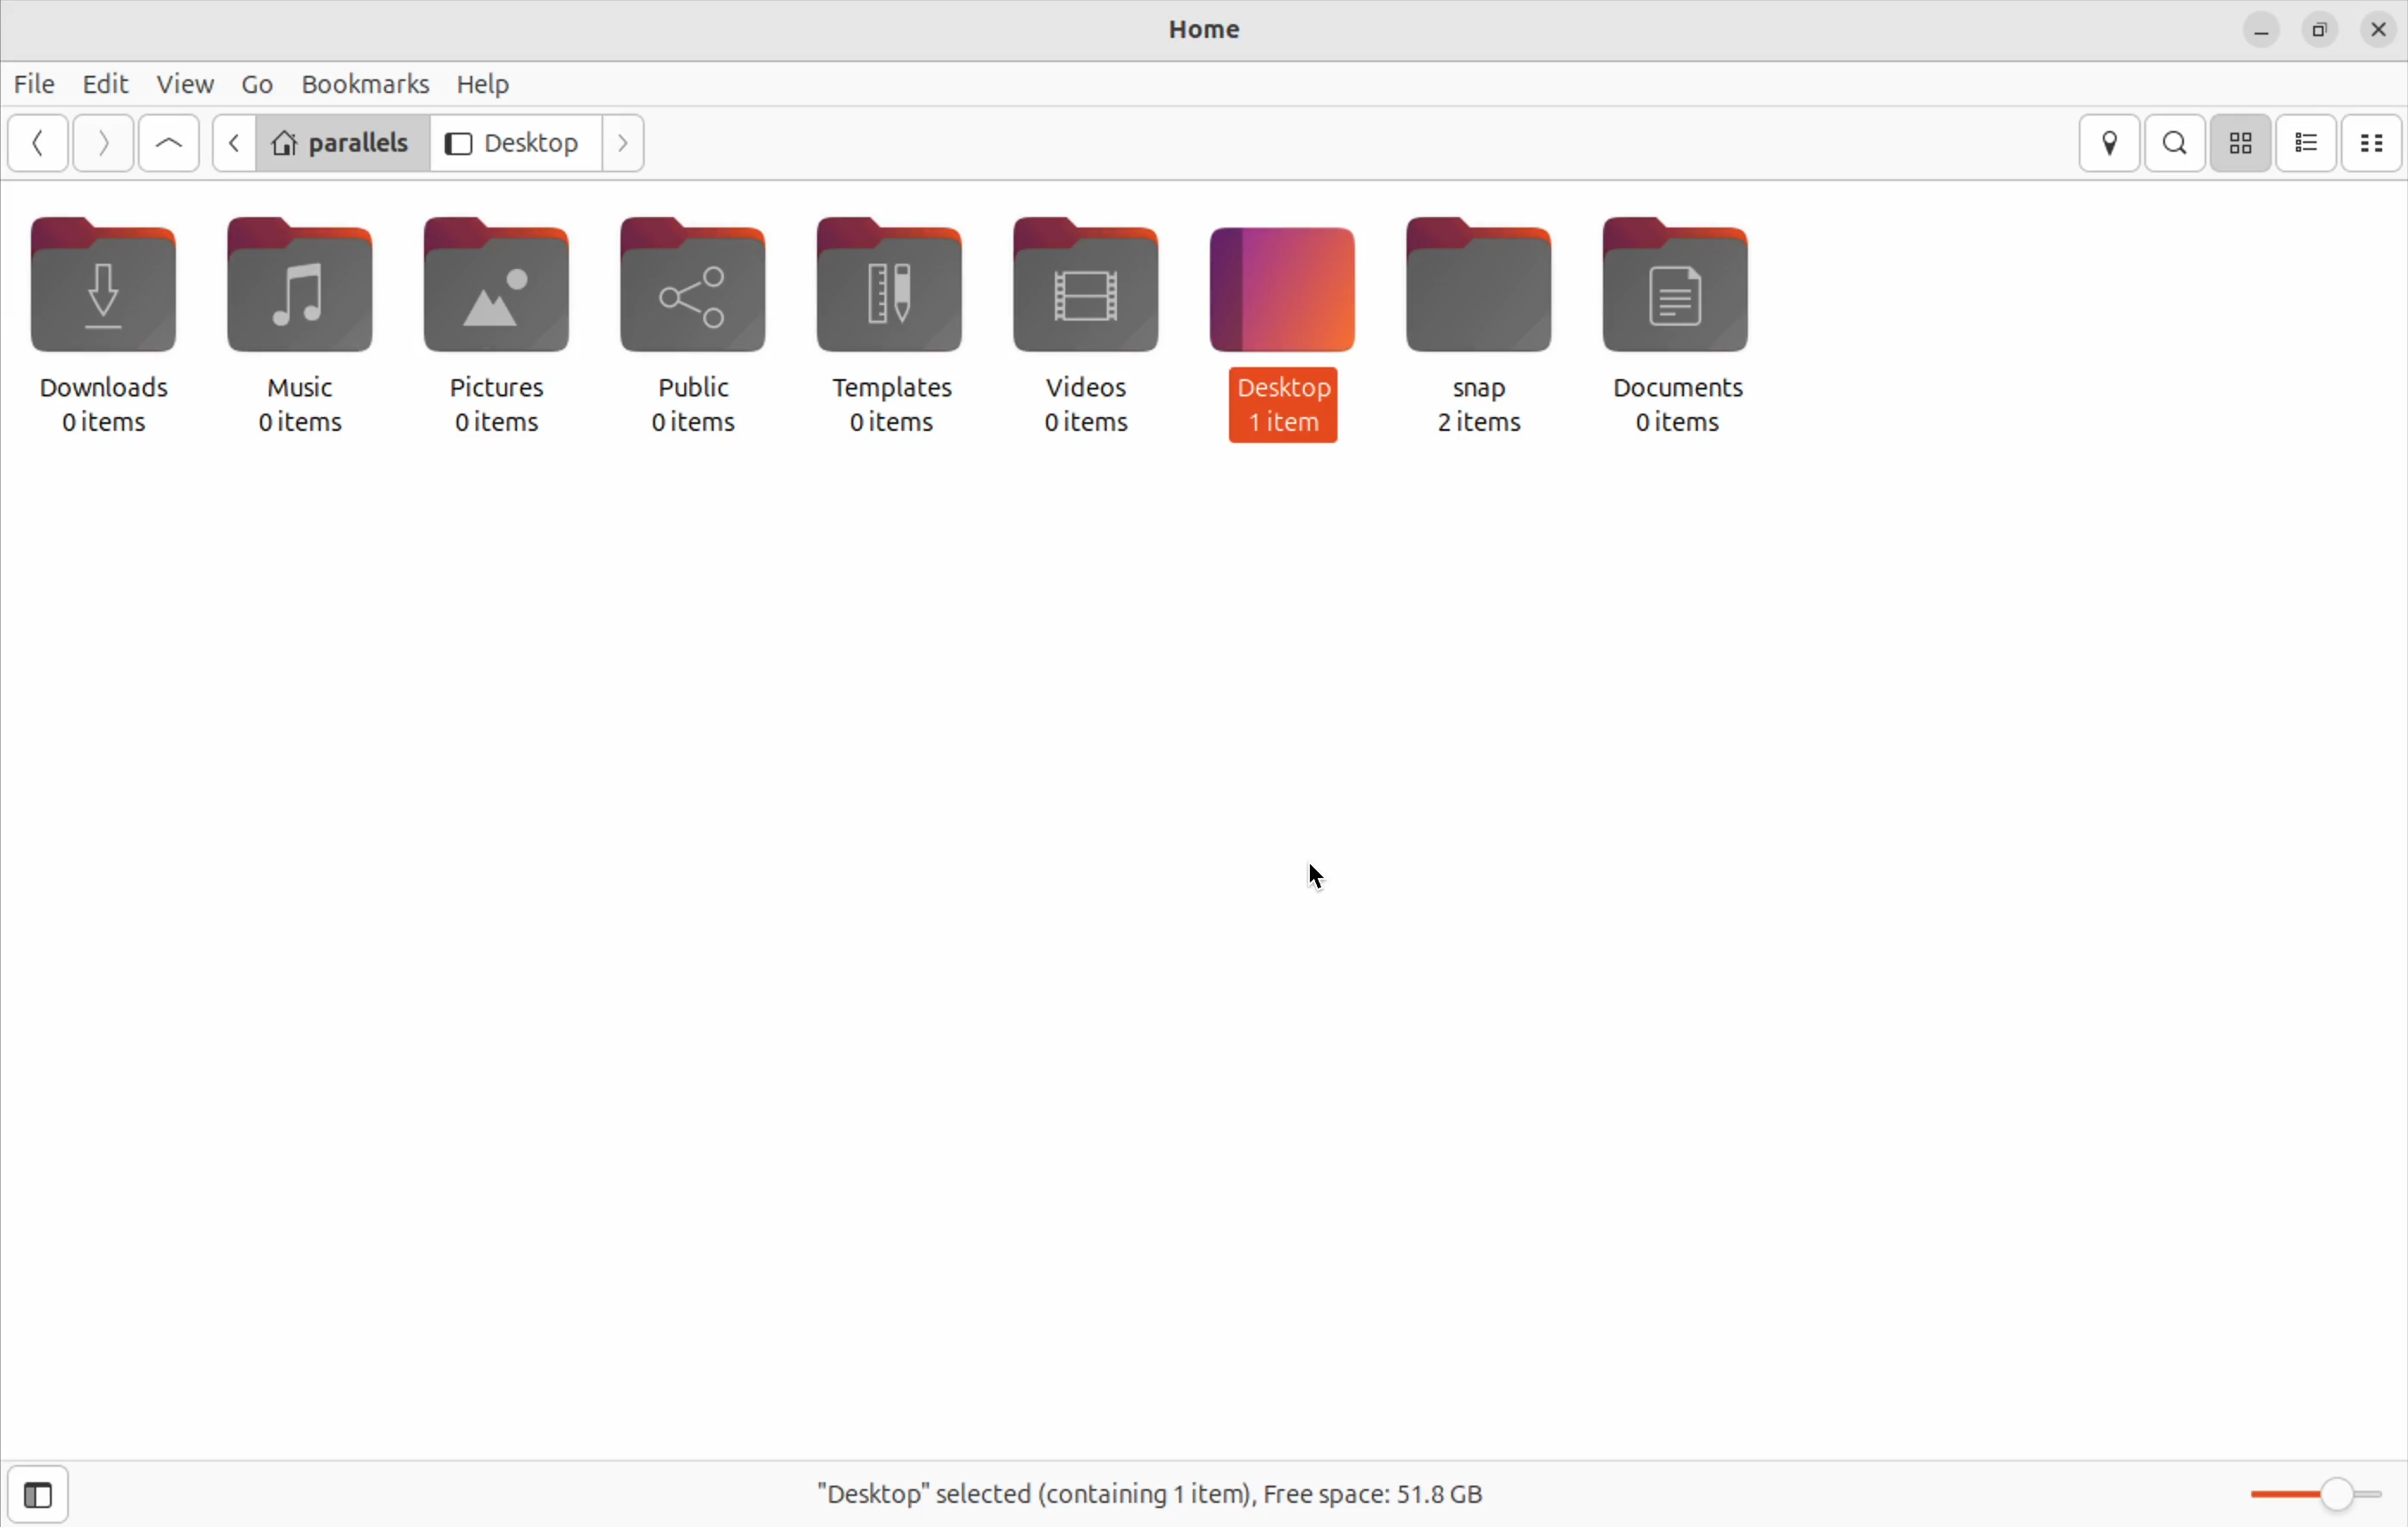 This screenshot has height=1527, width=2408. What do you see at coordinates (1320, 875) in the screenshot?
I see `cursor` at bounding box center [1320, 875].